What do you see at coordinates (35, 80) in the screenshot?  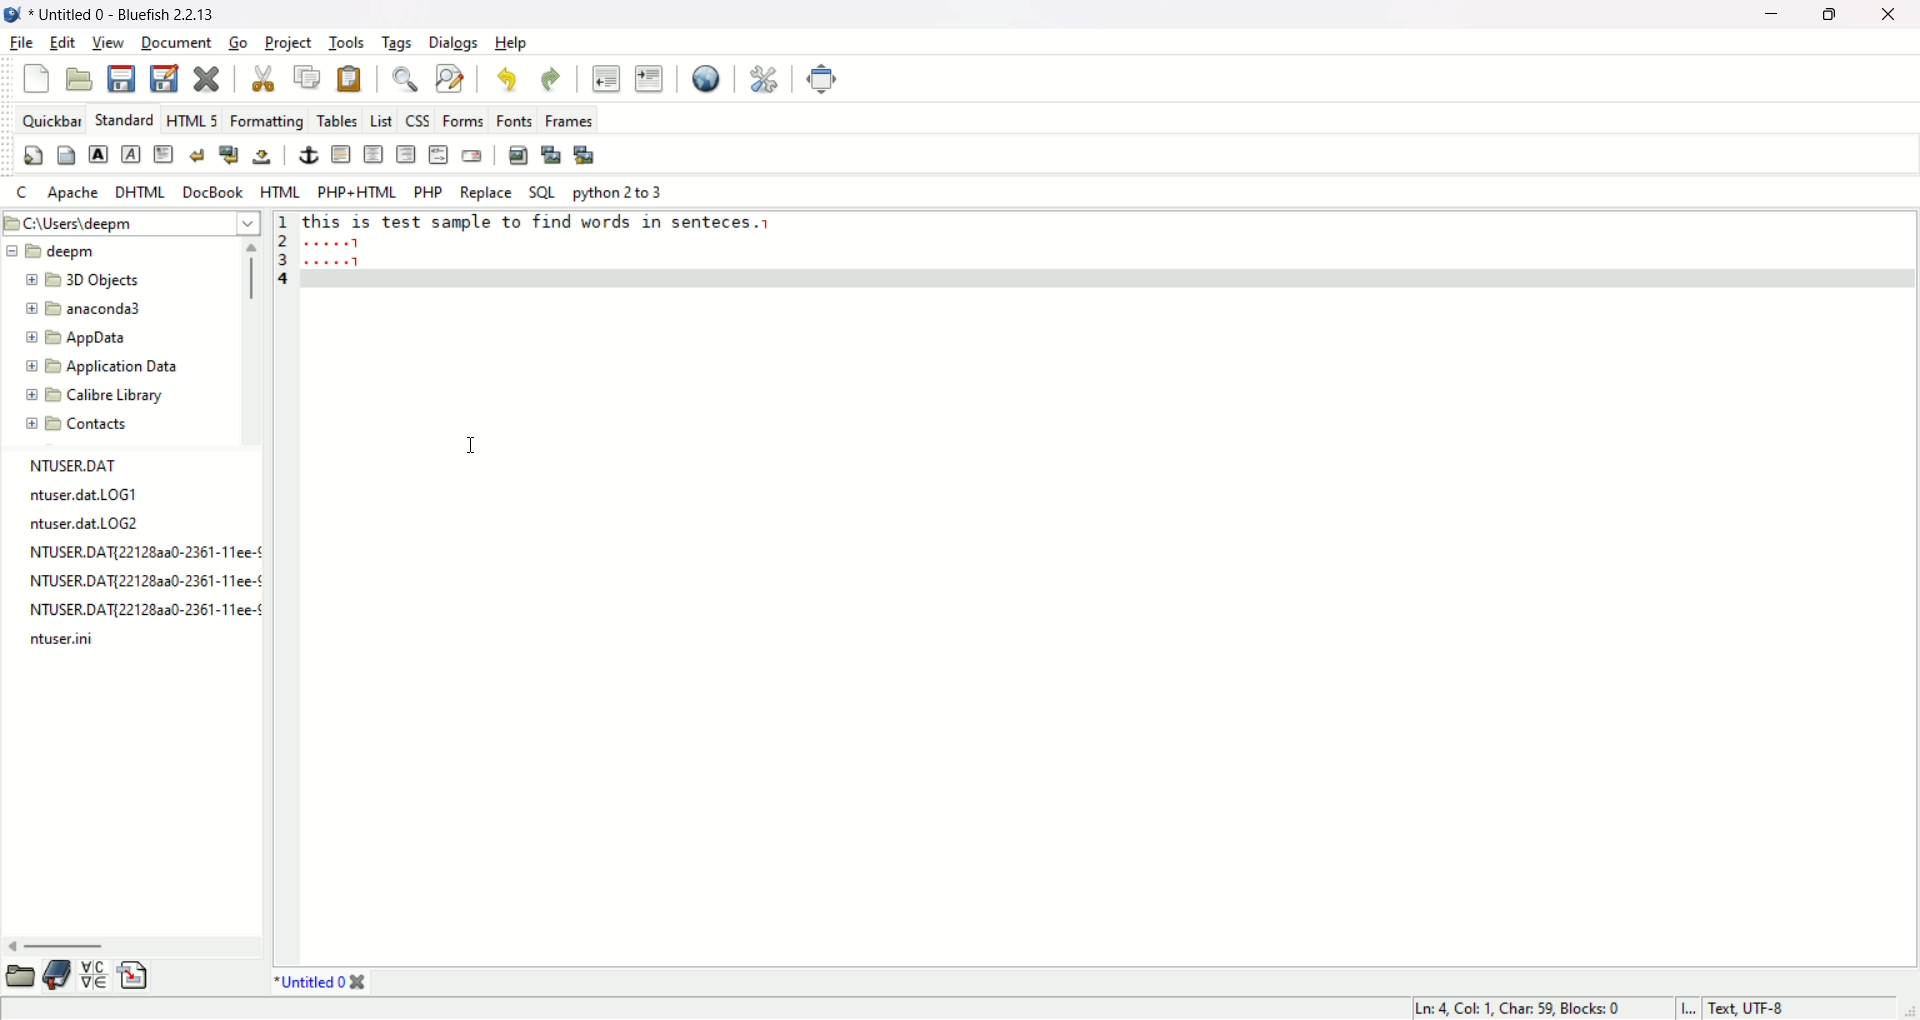 I see `new` at bounding box center [35, 80].